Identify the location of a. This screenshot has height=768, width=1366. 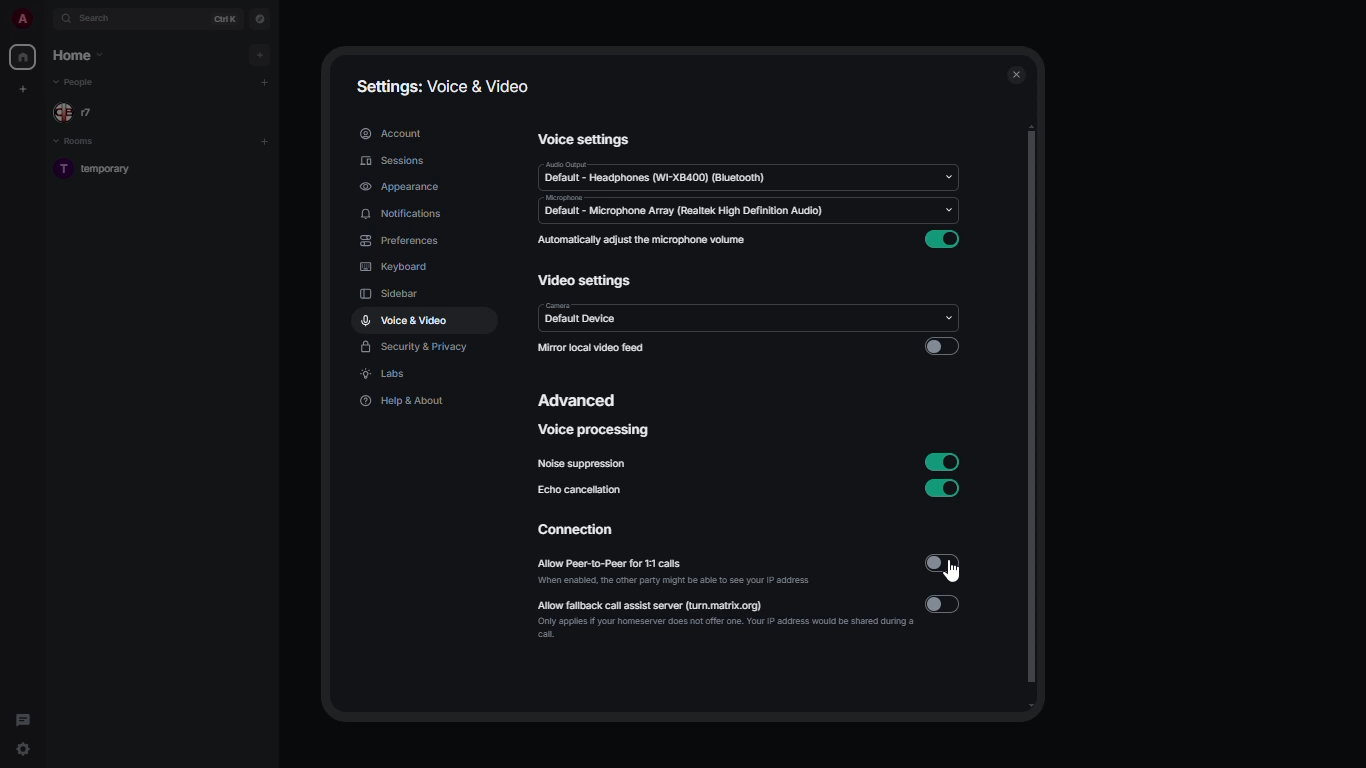
(22, 18).